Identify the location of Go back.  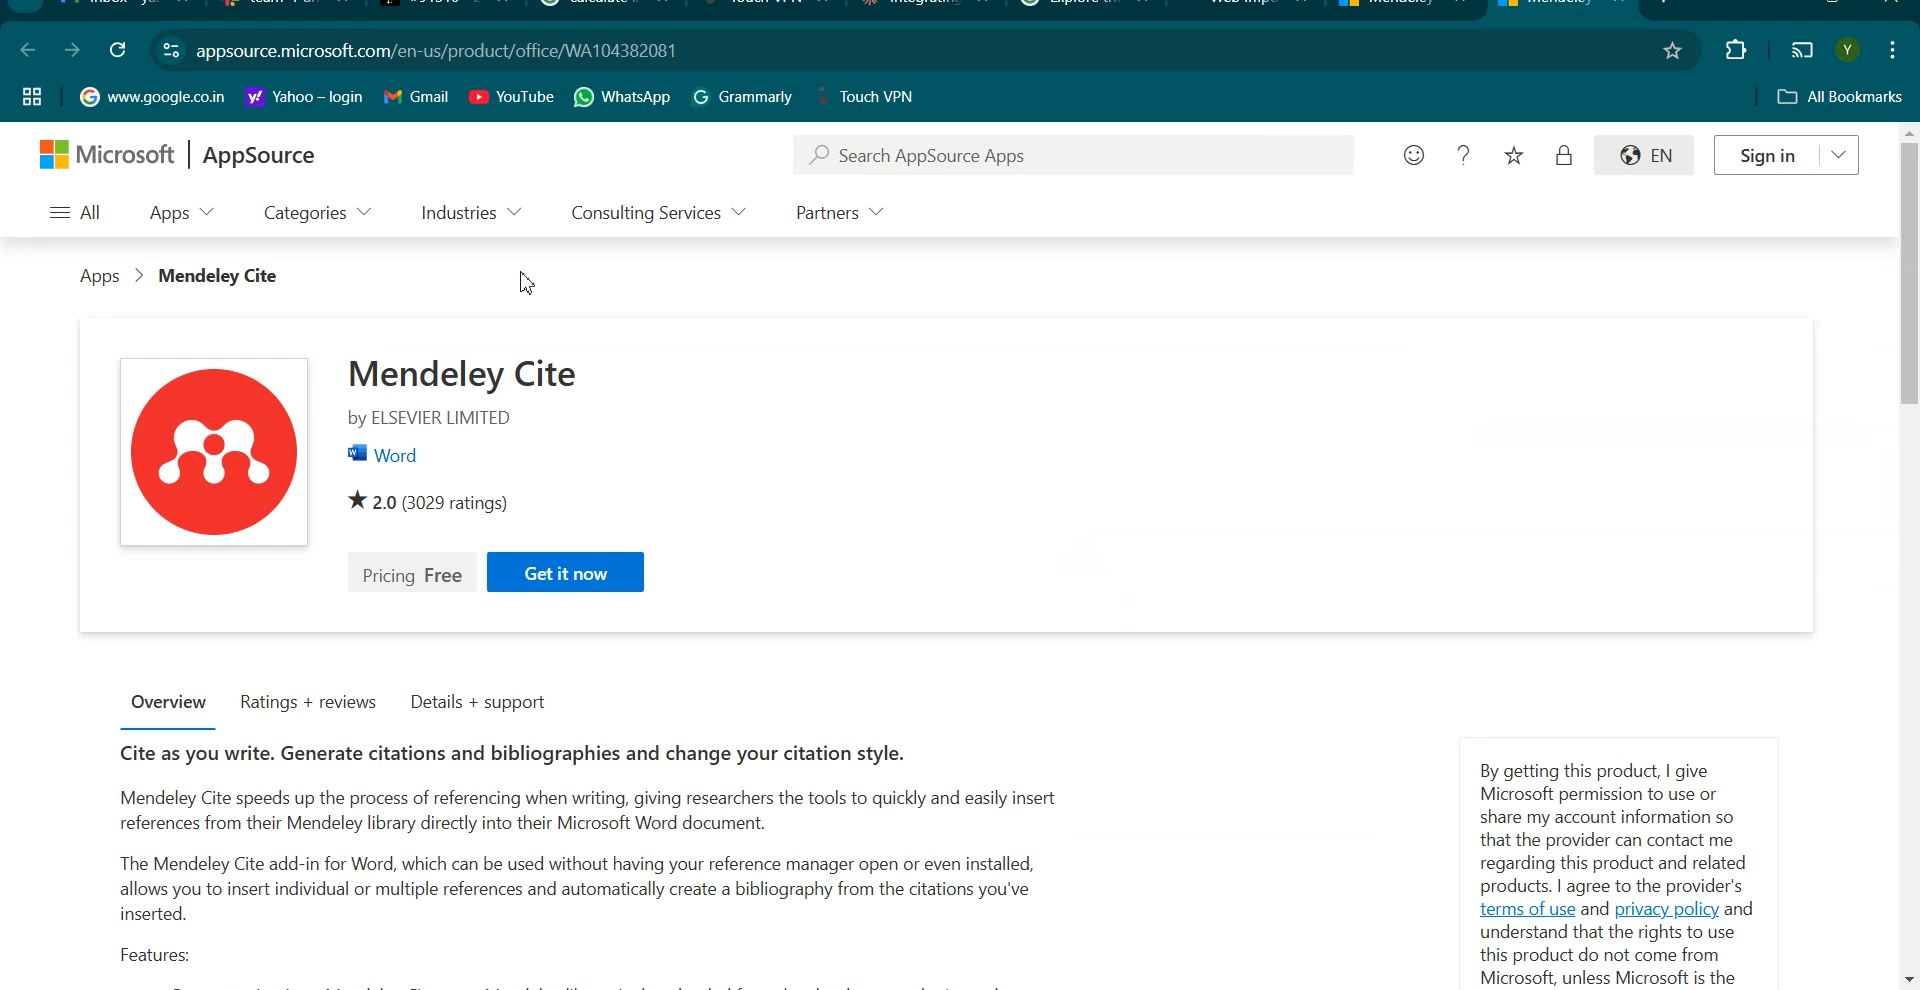
(28, 48).